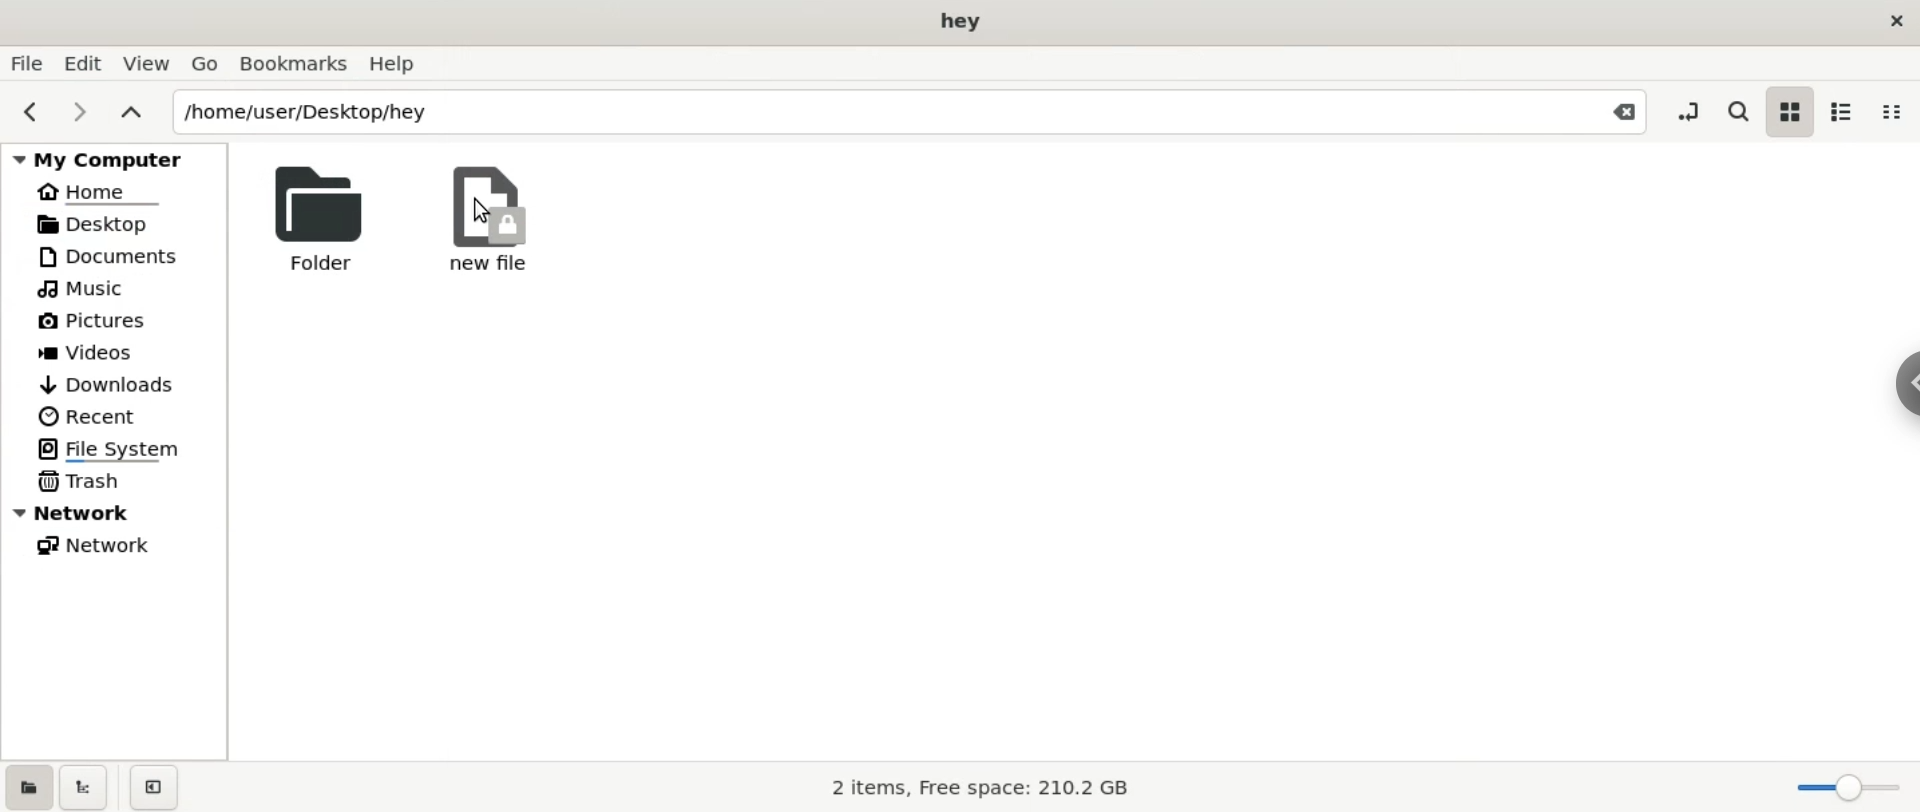 The height and width of the screenshot is (812, 1920). I want to click on 2 Items, Free space: 210.2 GB, so click(982, 789).